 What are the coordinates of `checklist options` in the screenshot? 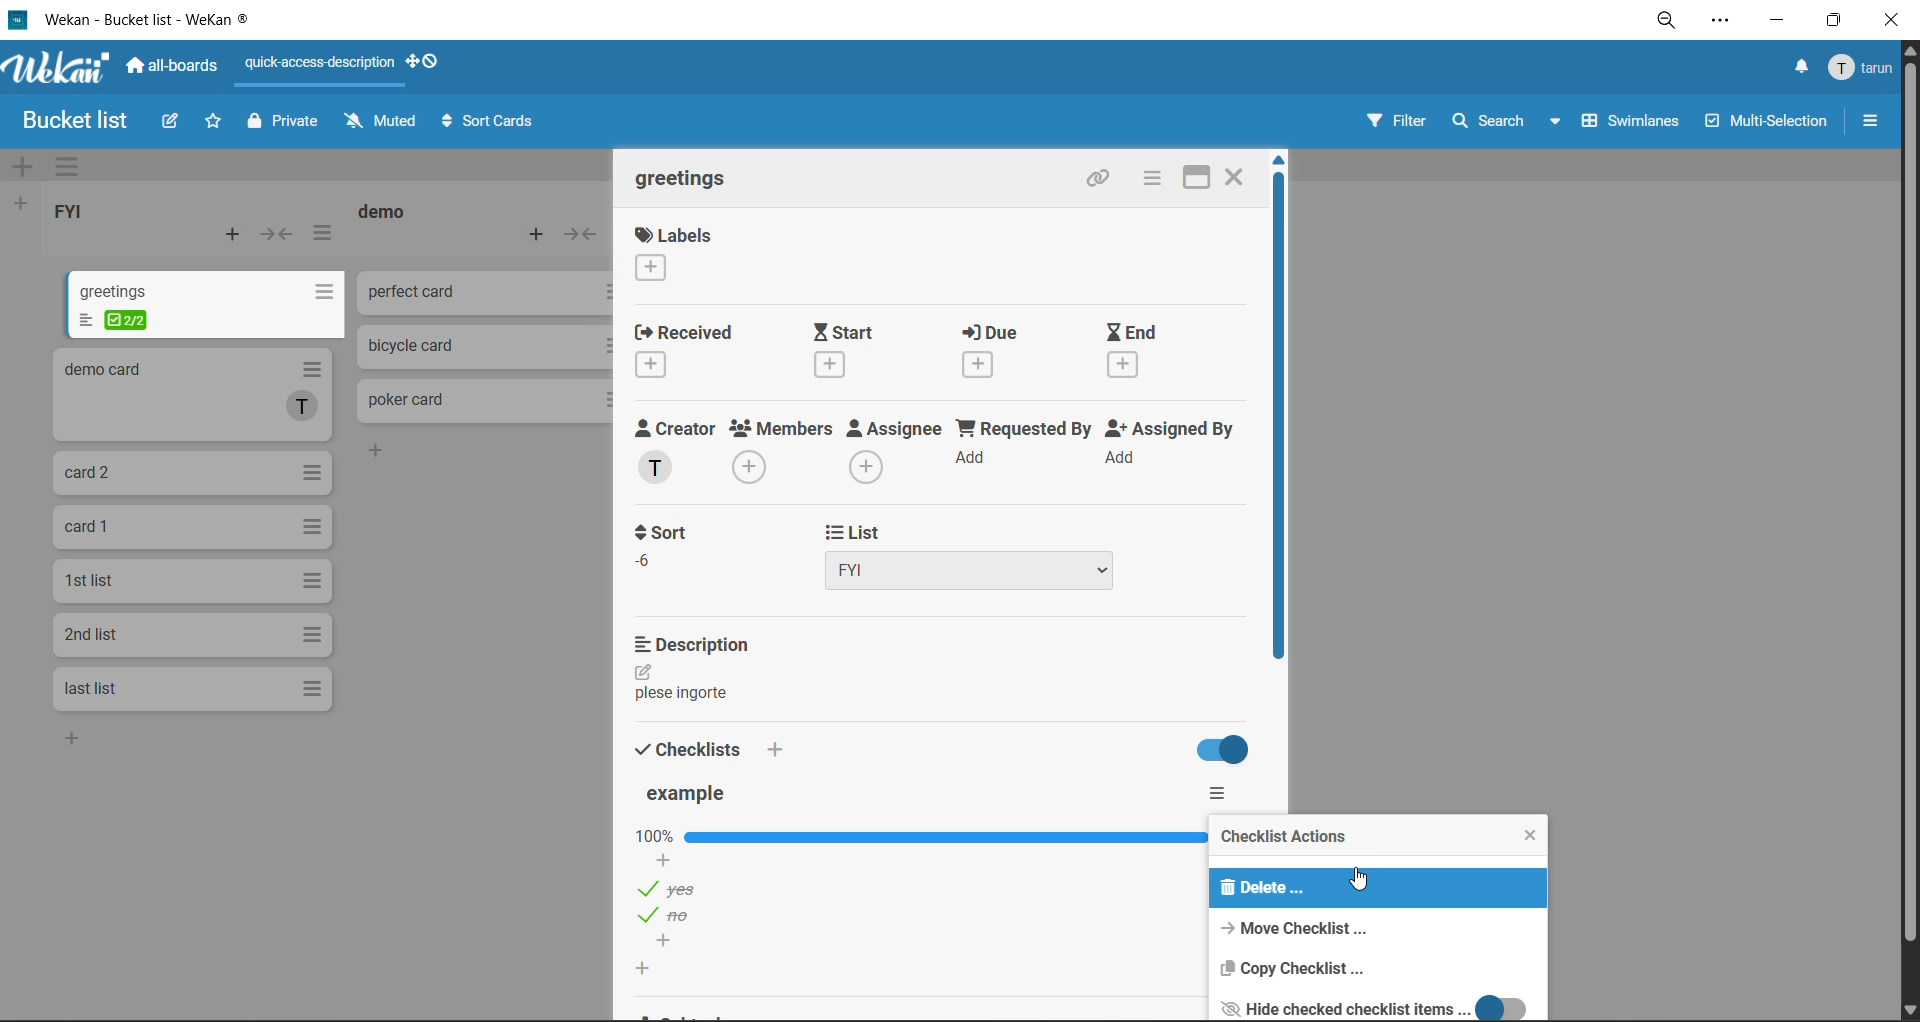 It's located at (679, 916).